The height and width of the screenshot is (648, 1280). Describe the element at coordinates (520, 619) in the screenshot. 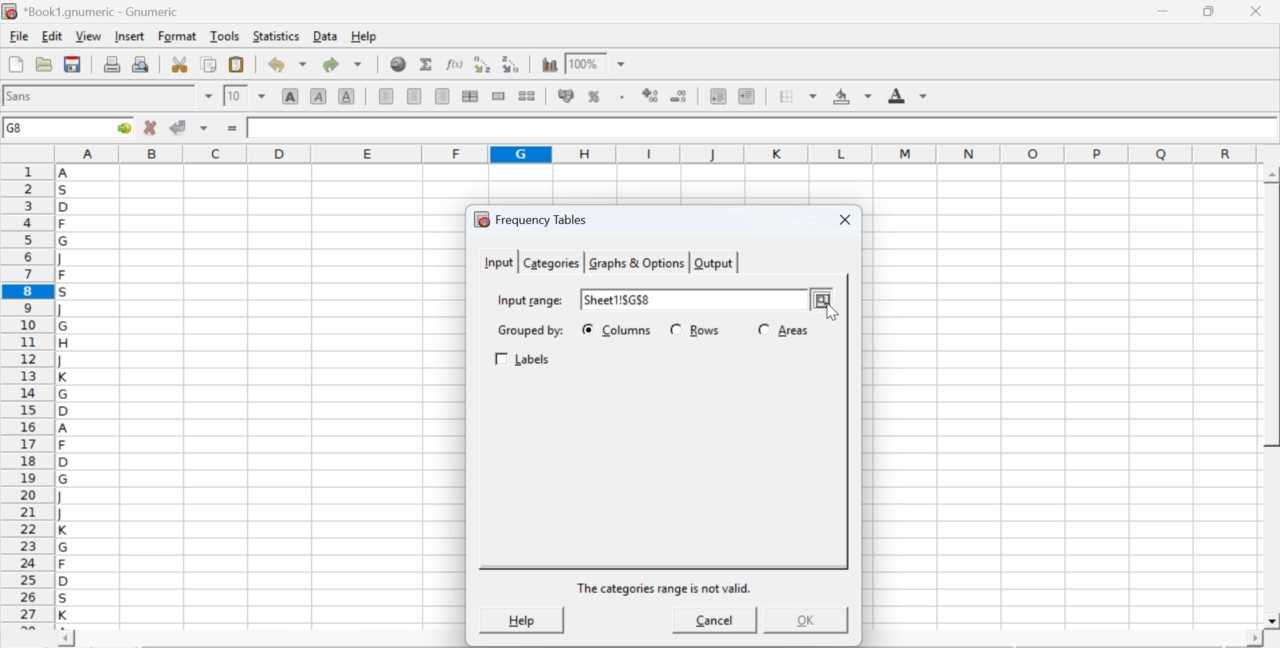

I see `help` at that location.